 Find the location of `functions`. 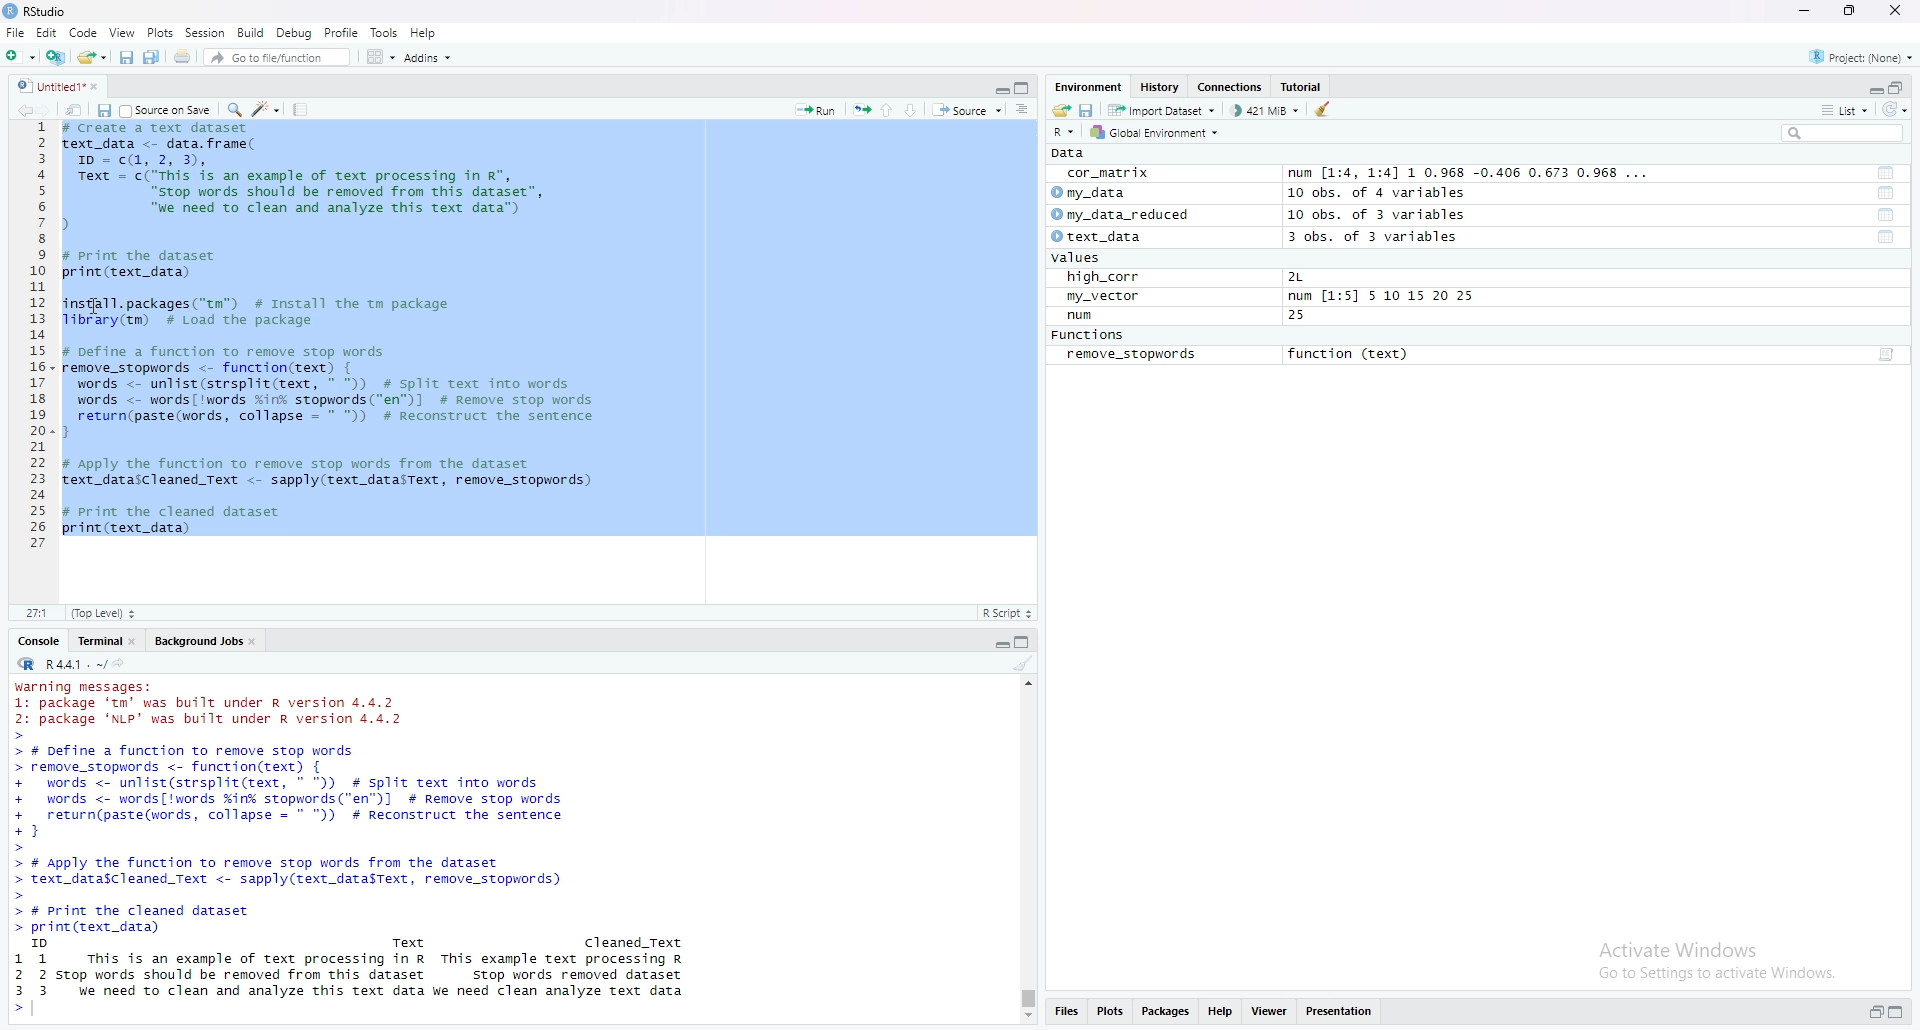

functions is located at coordinates (1887, 238).